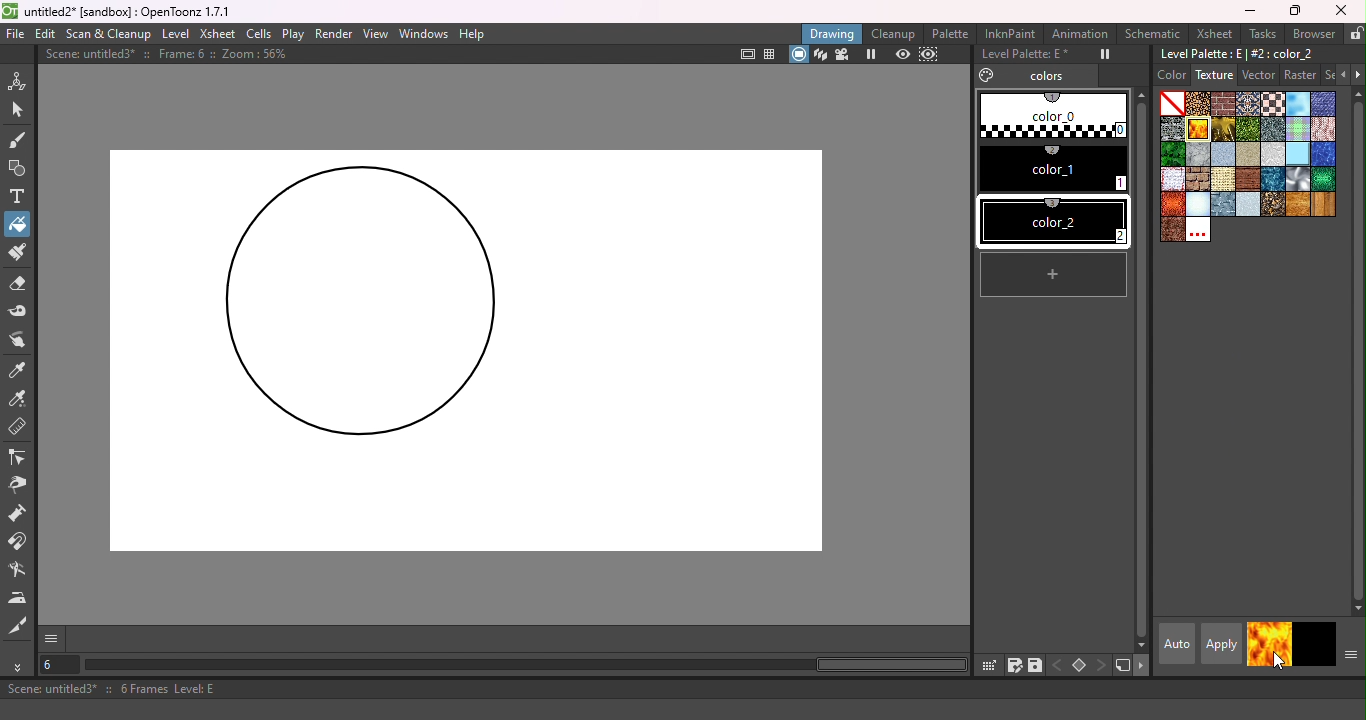 The width and height of the screenshot is (1366, 720). I want to click on Arabesque.bmp, so click(1198, 103).